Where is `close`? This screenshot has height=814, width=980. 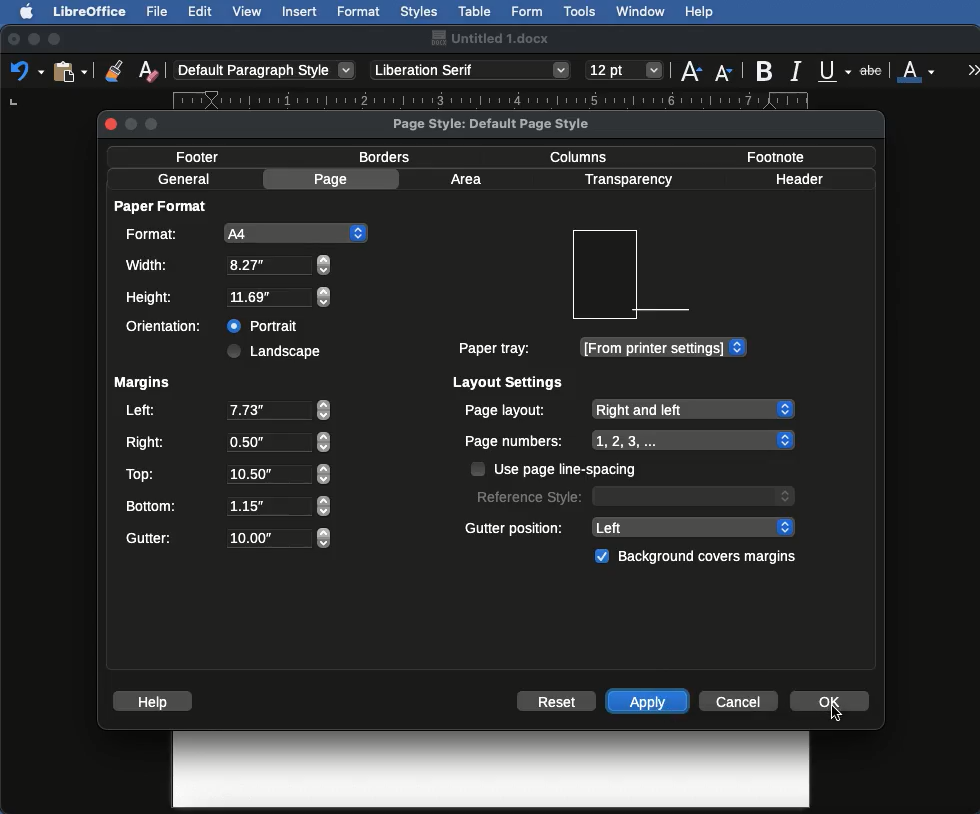 close is located at coordinates (111, 126).